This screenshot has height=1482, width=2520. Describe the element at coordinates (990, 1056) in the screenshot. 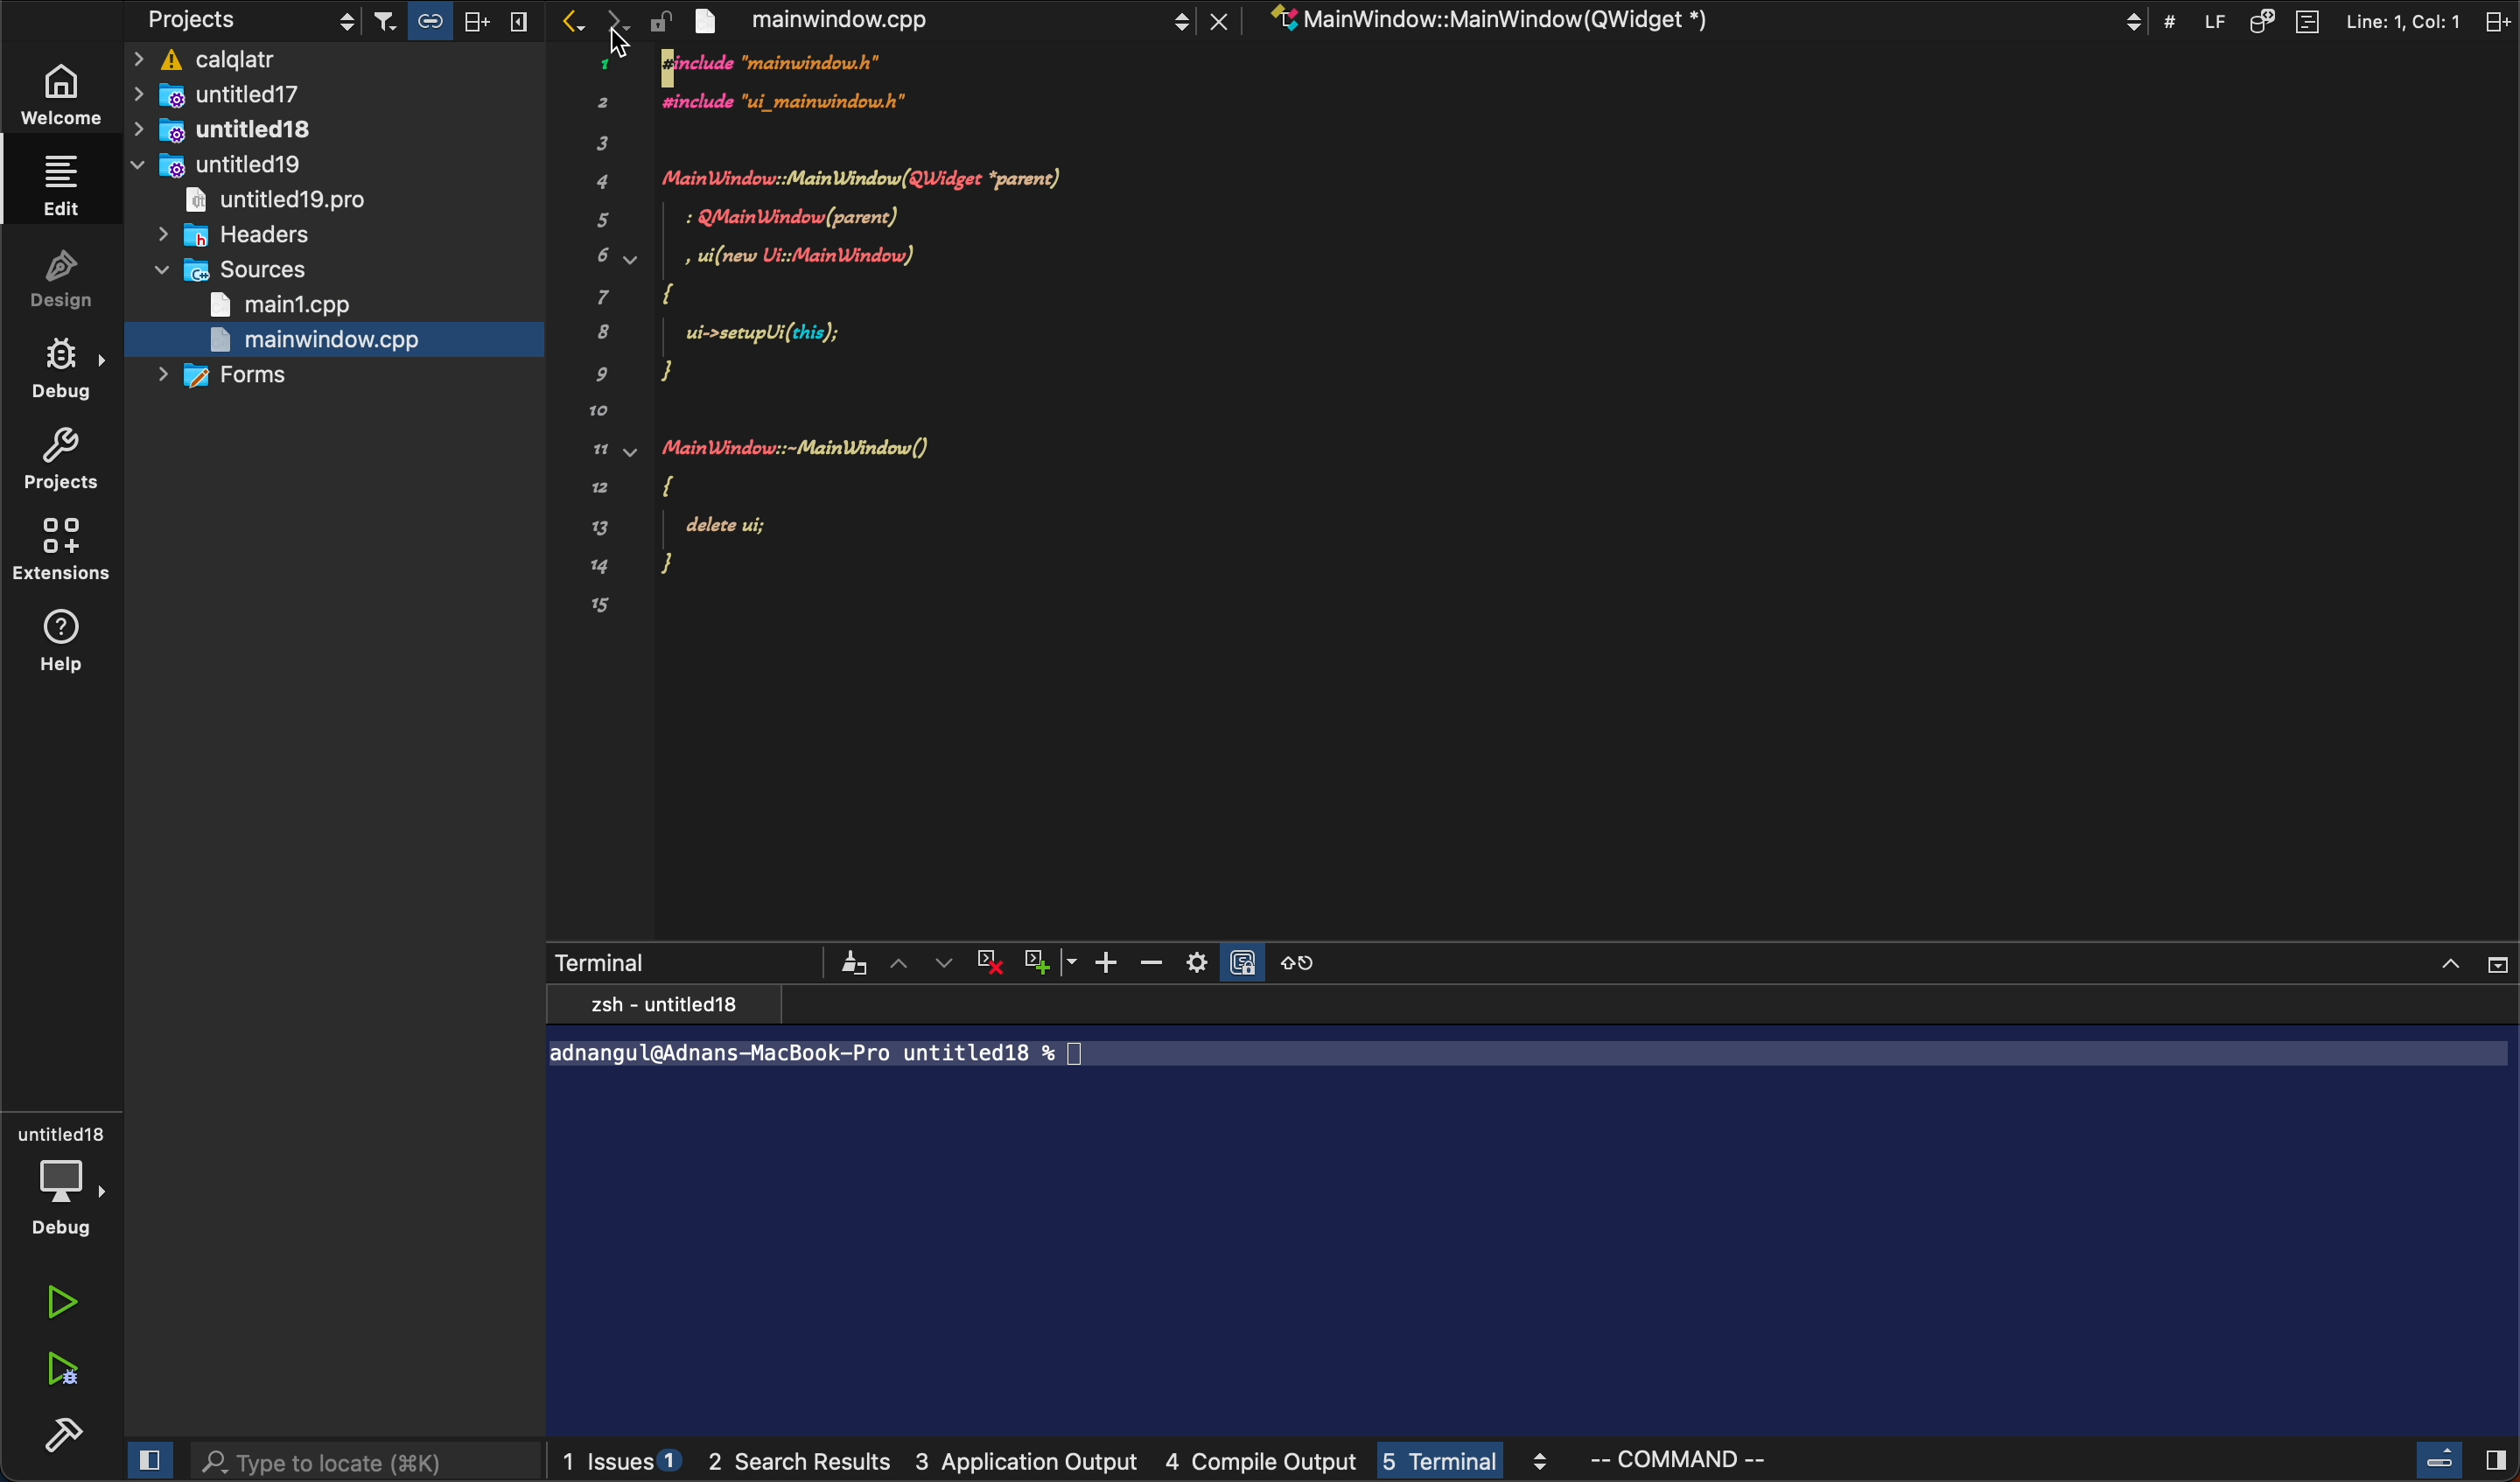

I see `path` at that location.